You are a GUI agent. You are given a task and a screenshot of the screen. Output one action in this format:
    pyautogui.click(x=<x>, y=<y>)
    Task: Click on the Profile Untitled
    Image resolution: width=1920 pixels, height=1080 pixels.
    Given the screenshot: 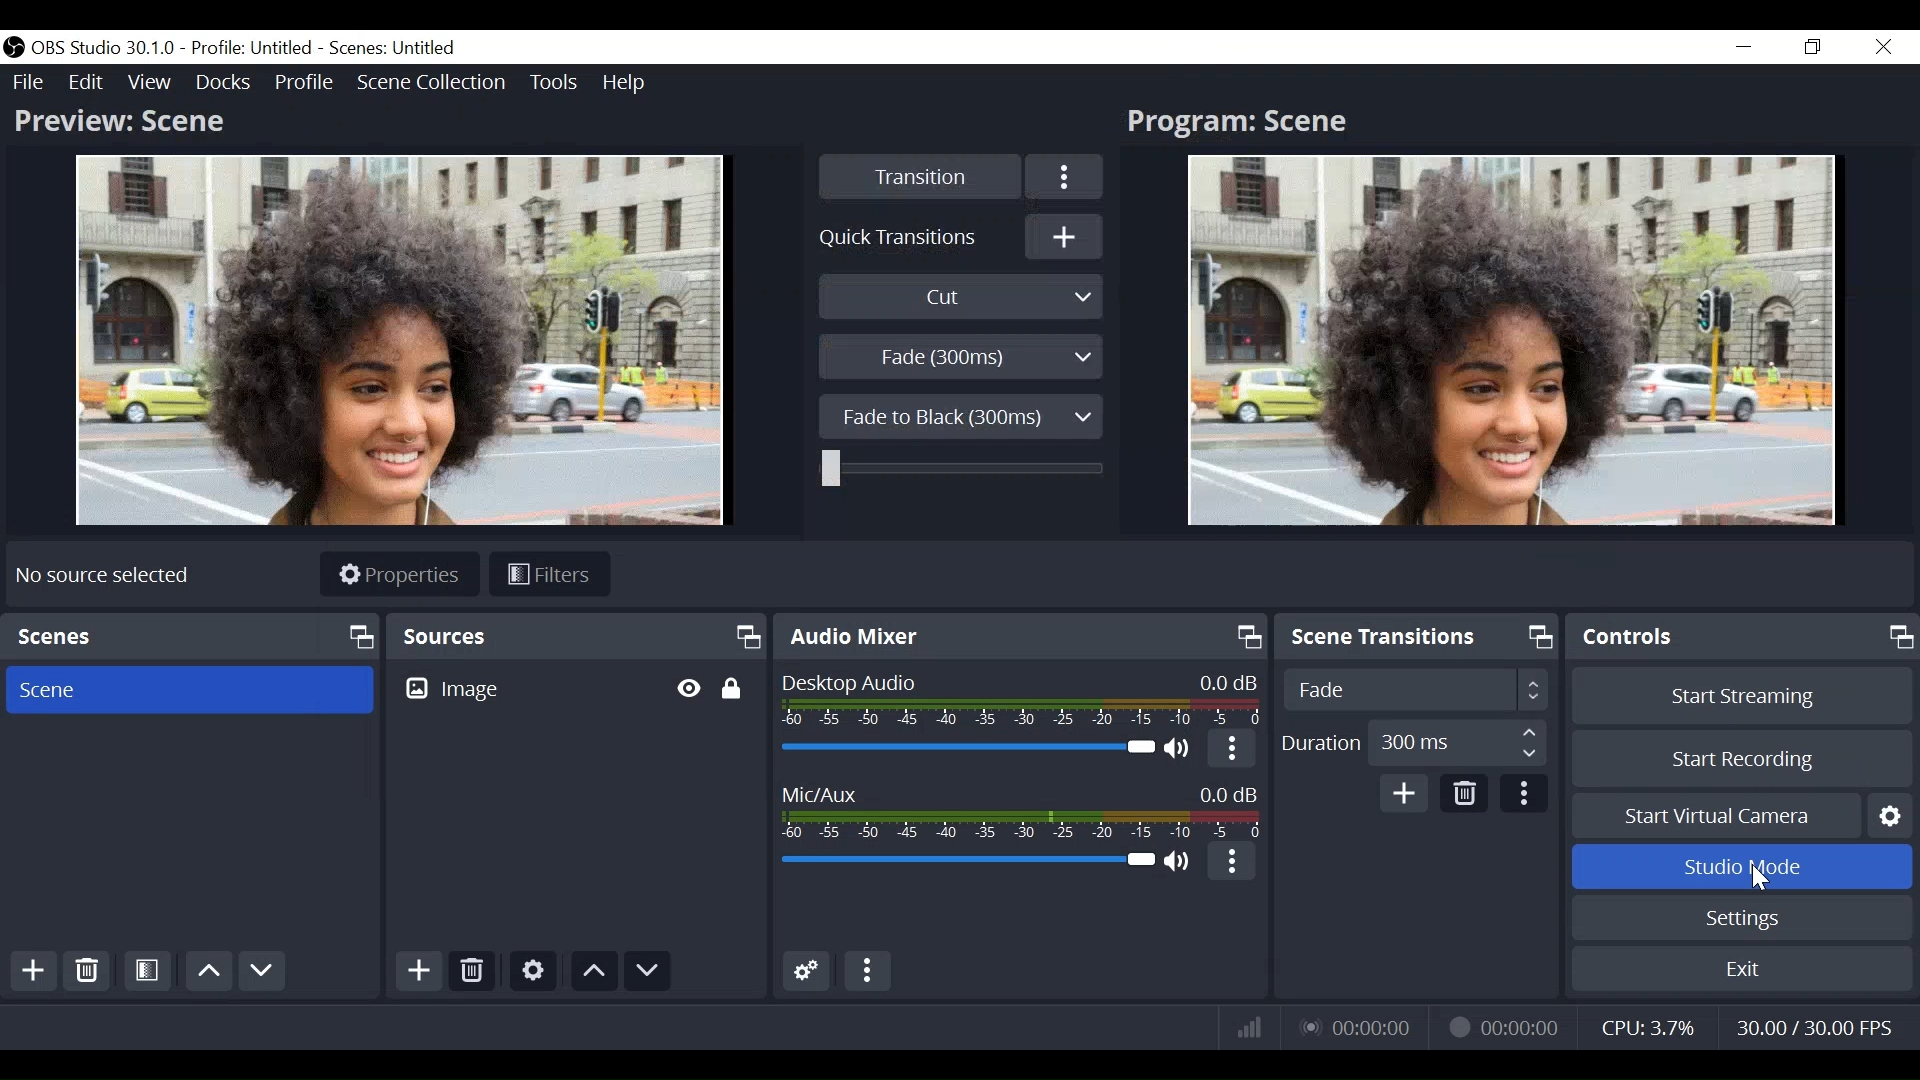 What is the action you would take?
    pyautogui.click(x=253, y=46)
    